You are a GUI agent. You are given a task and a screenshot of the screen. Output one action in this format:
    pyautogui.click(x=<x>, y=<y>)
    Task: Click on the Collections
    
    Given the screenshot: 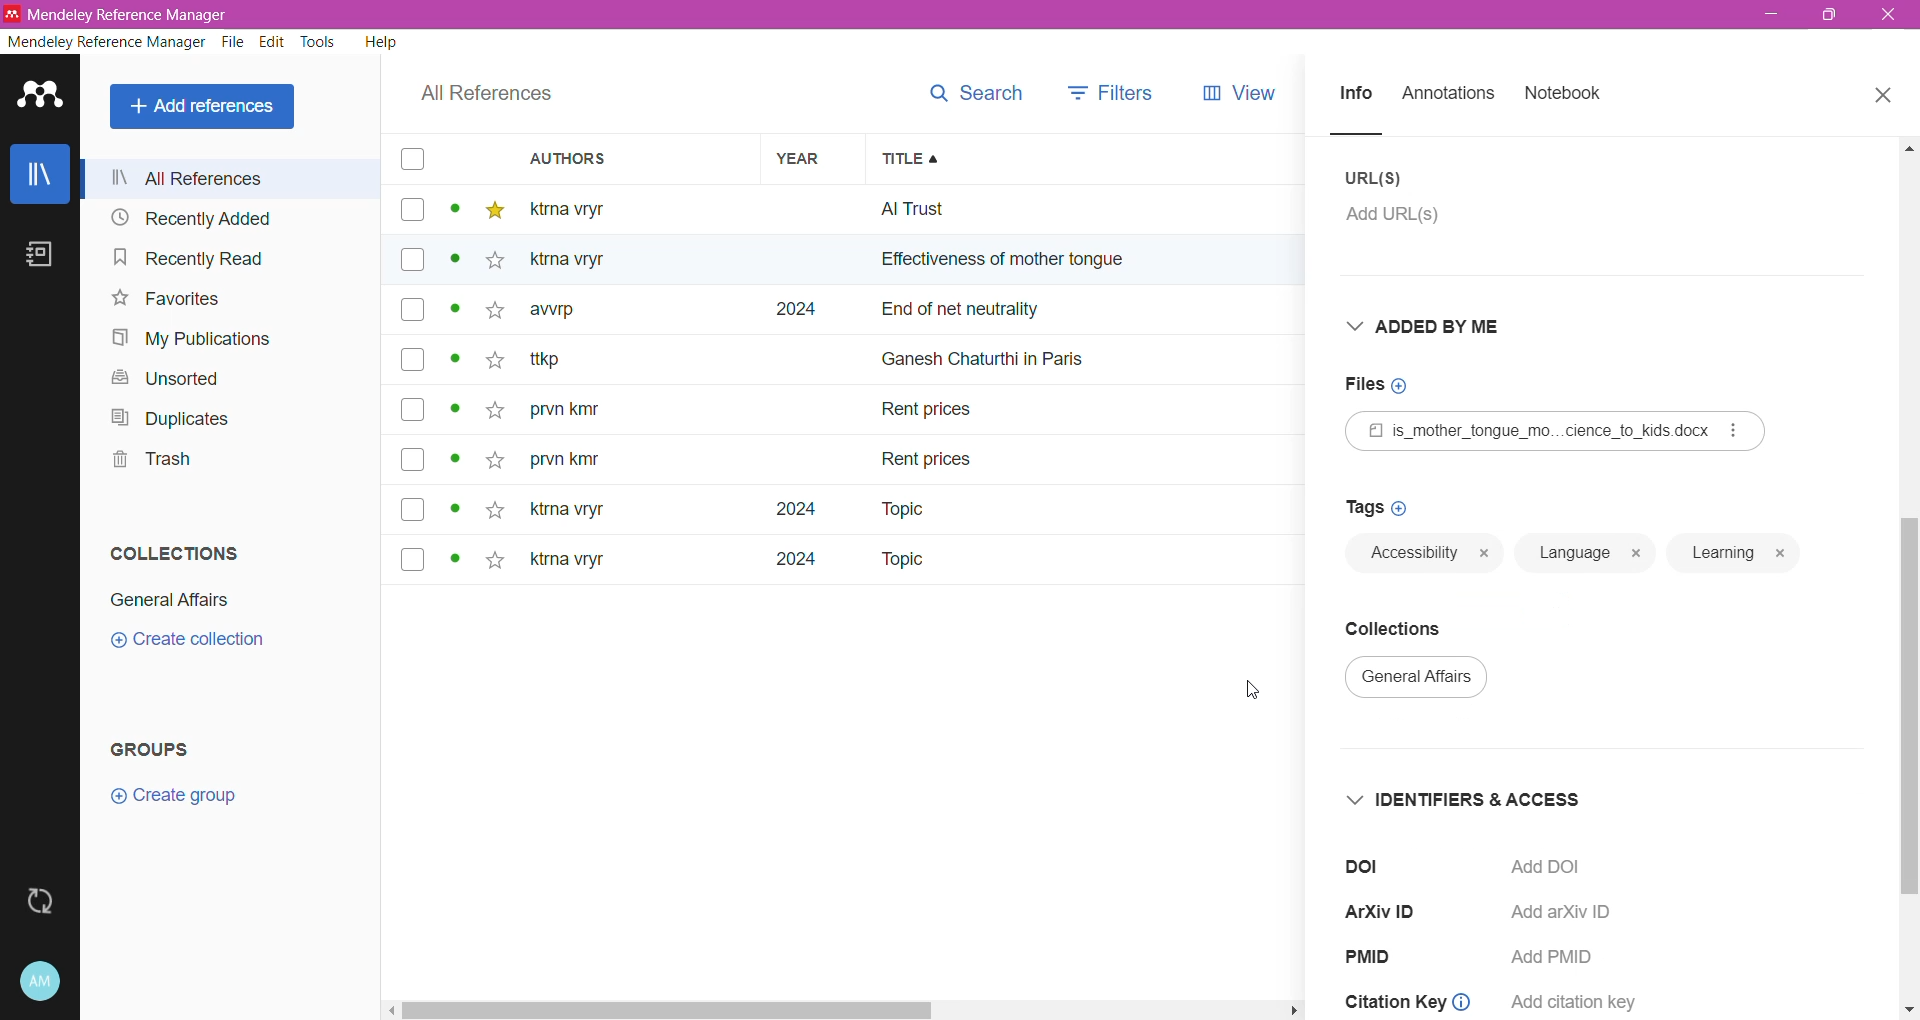 What is the action you would take?
    pyautogui.click(x=176, y=552)
    